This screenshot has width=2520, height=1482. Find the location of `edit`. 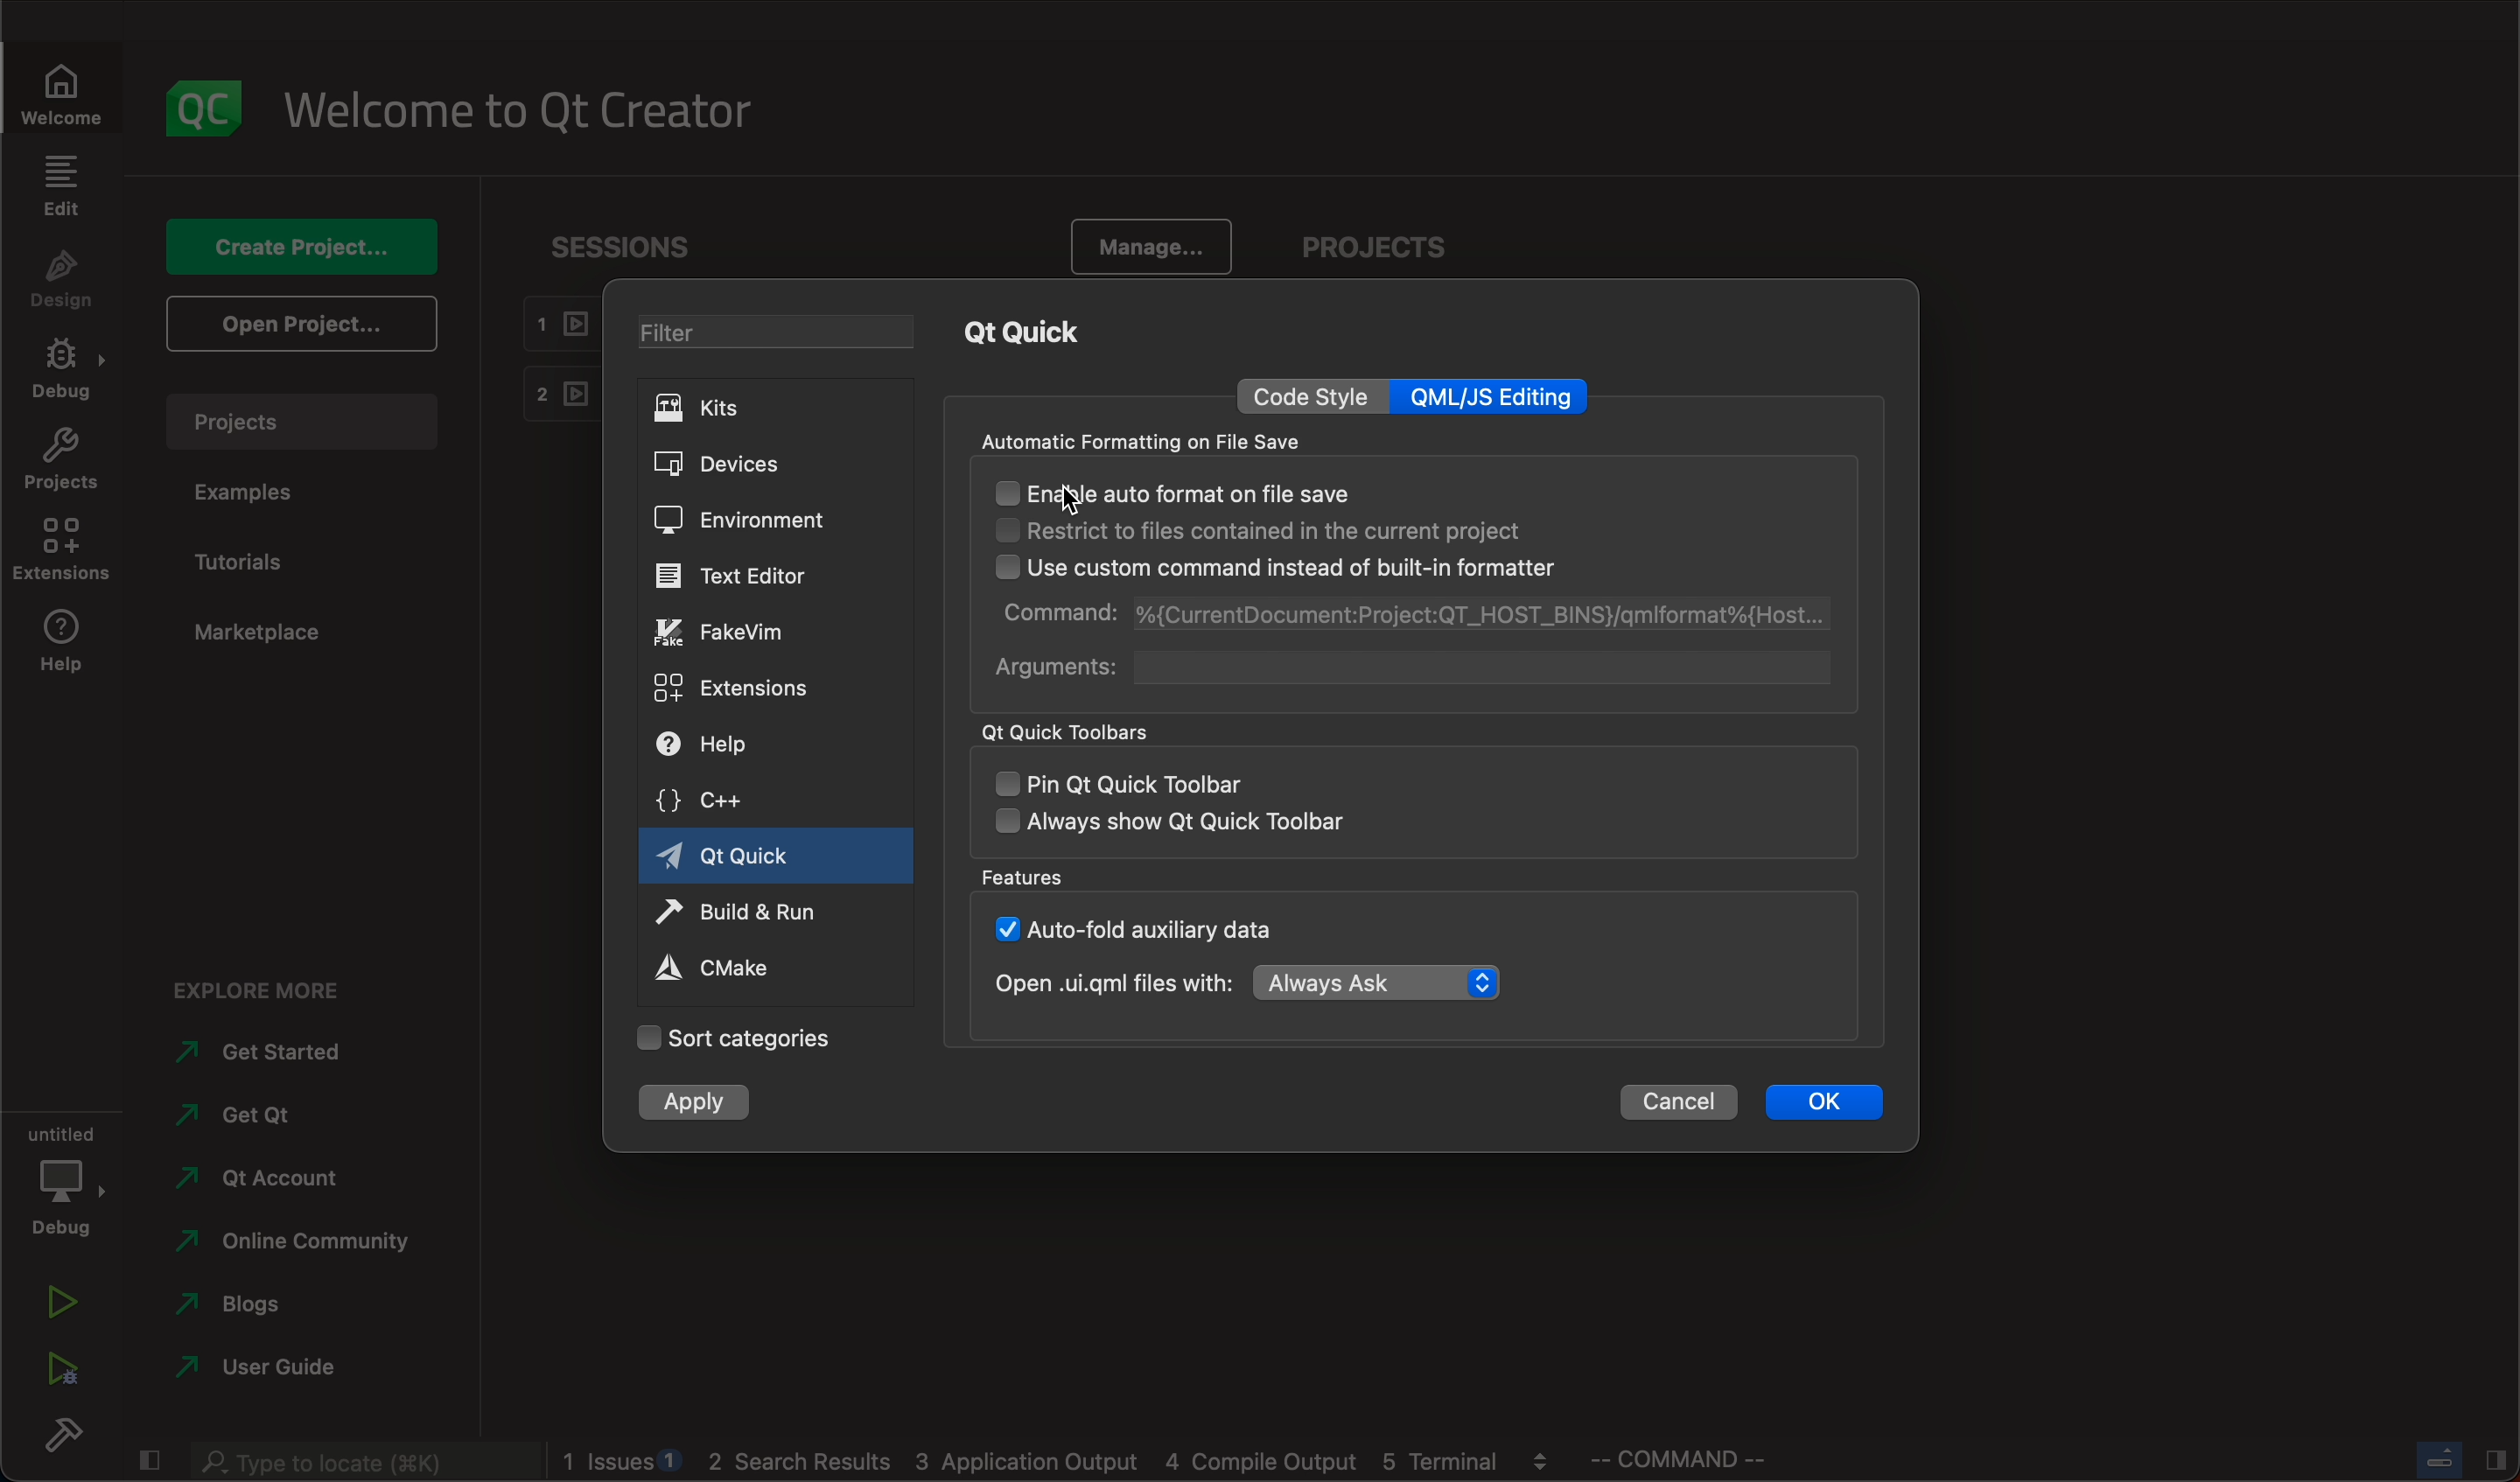

edit is located at coordinates (63, 187).